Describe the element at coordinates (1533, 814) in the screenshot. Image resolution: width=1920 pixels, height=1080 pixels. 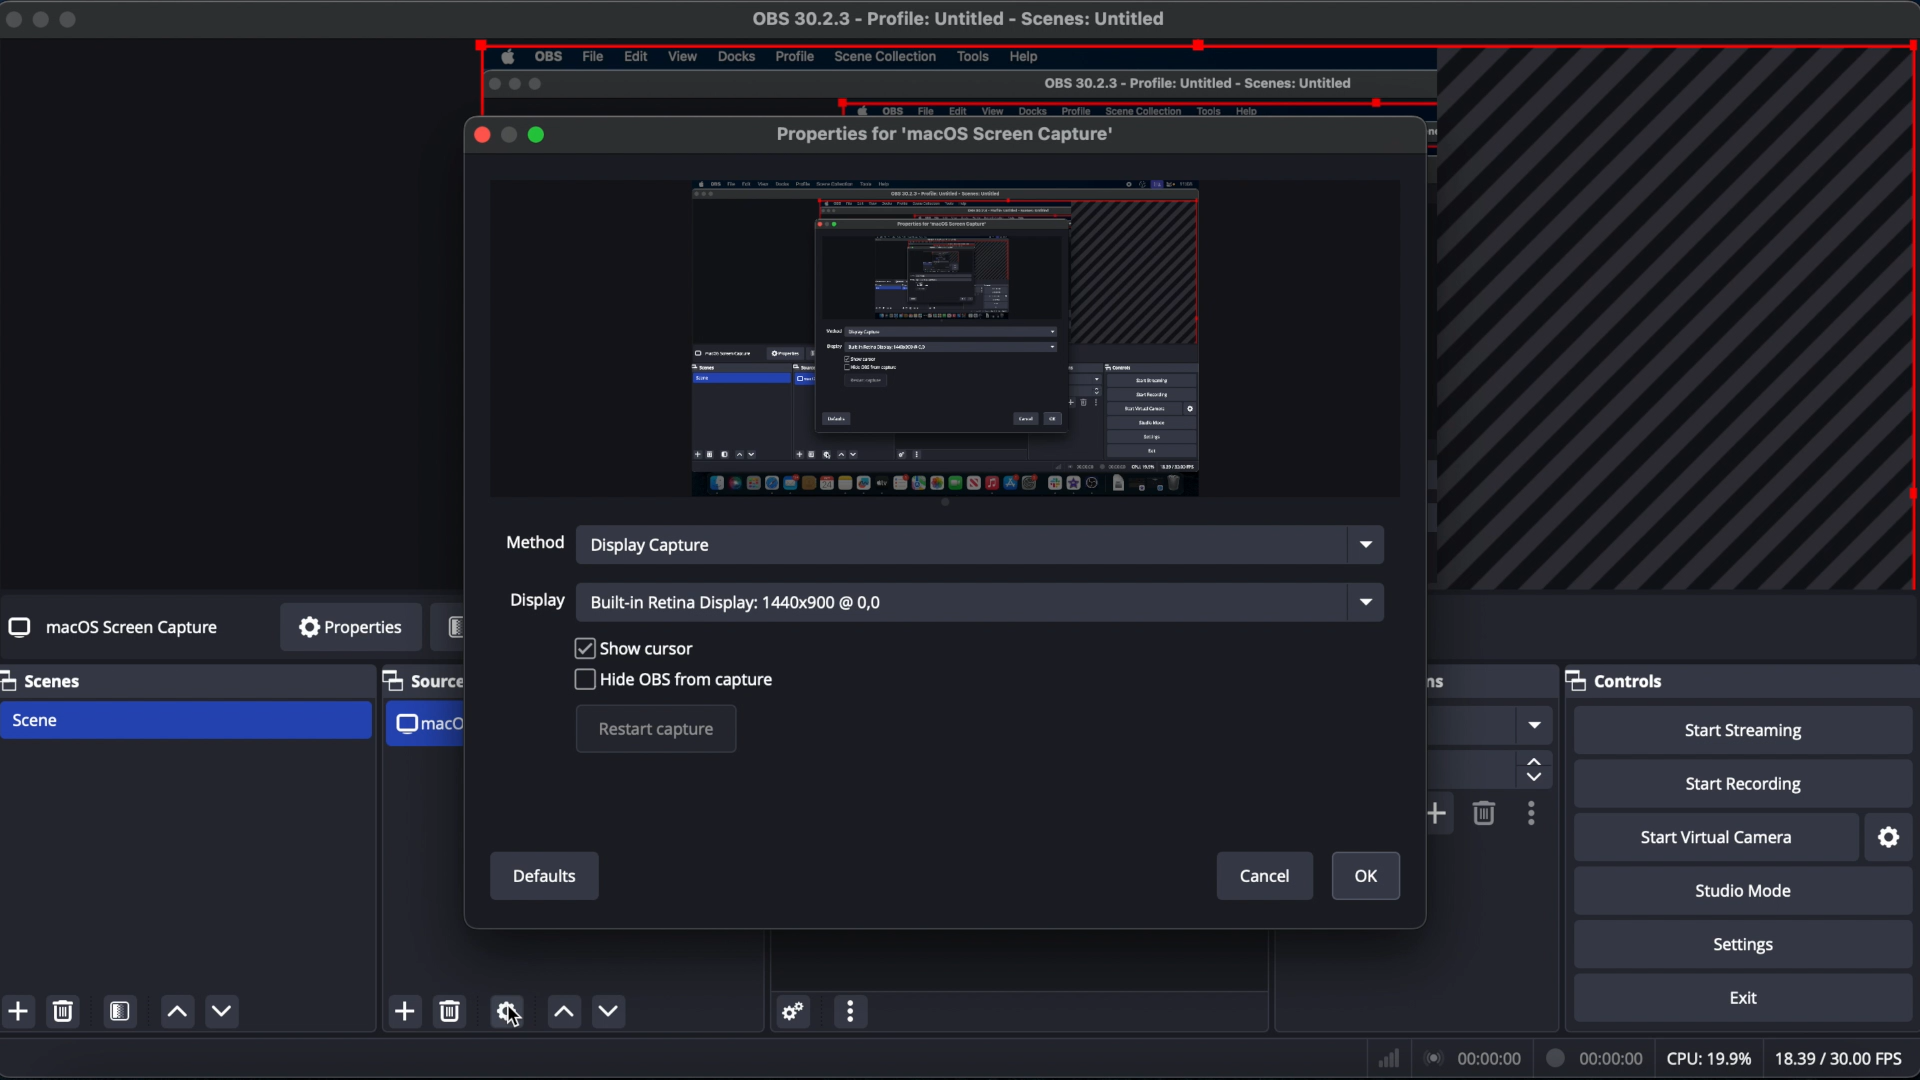
I see `configurable transition properties` at that location.